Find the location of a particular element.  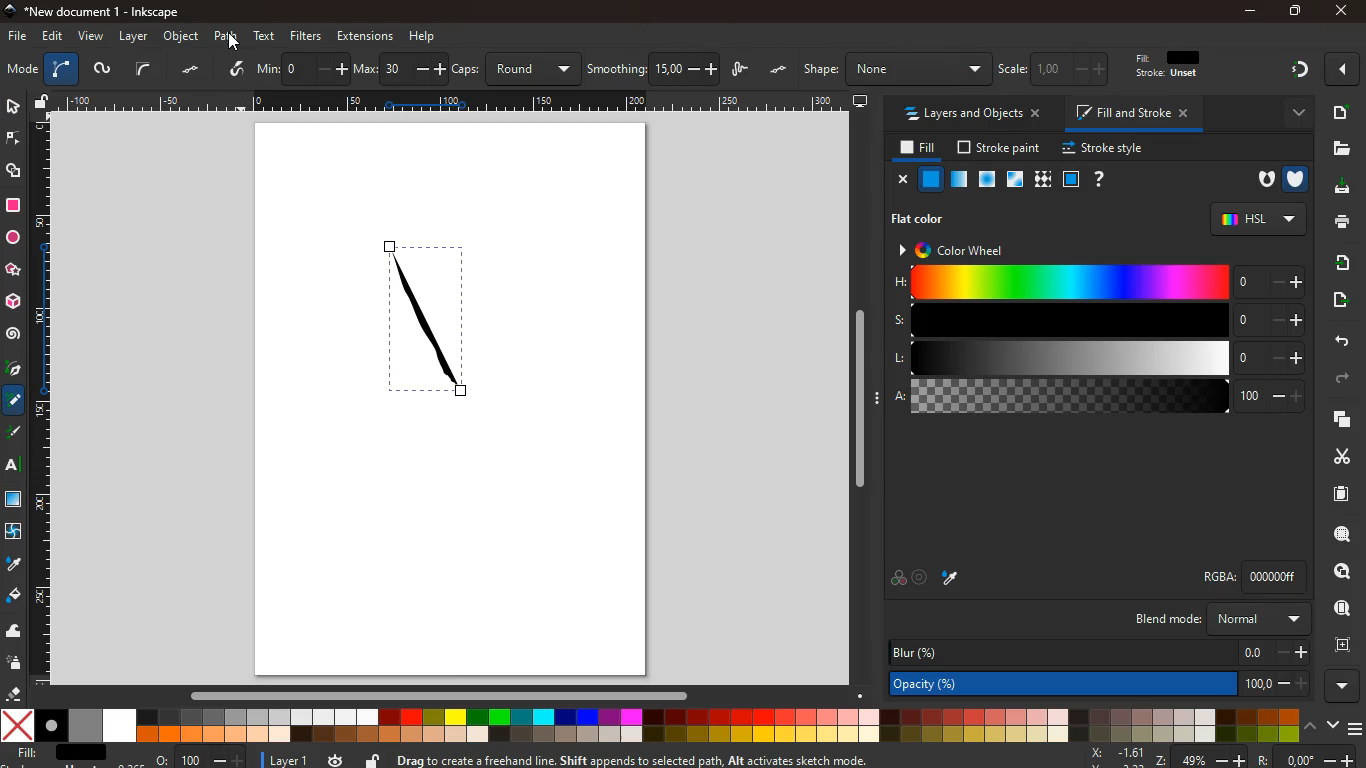

up is located at coordinates (1312, 724).